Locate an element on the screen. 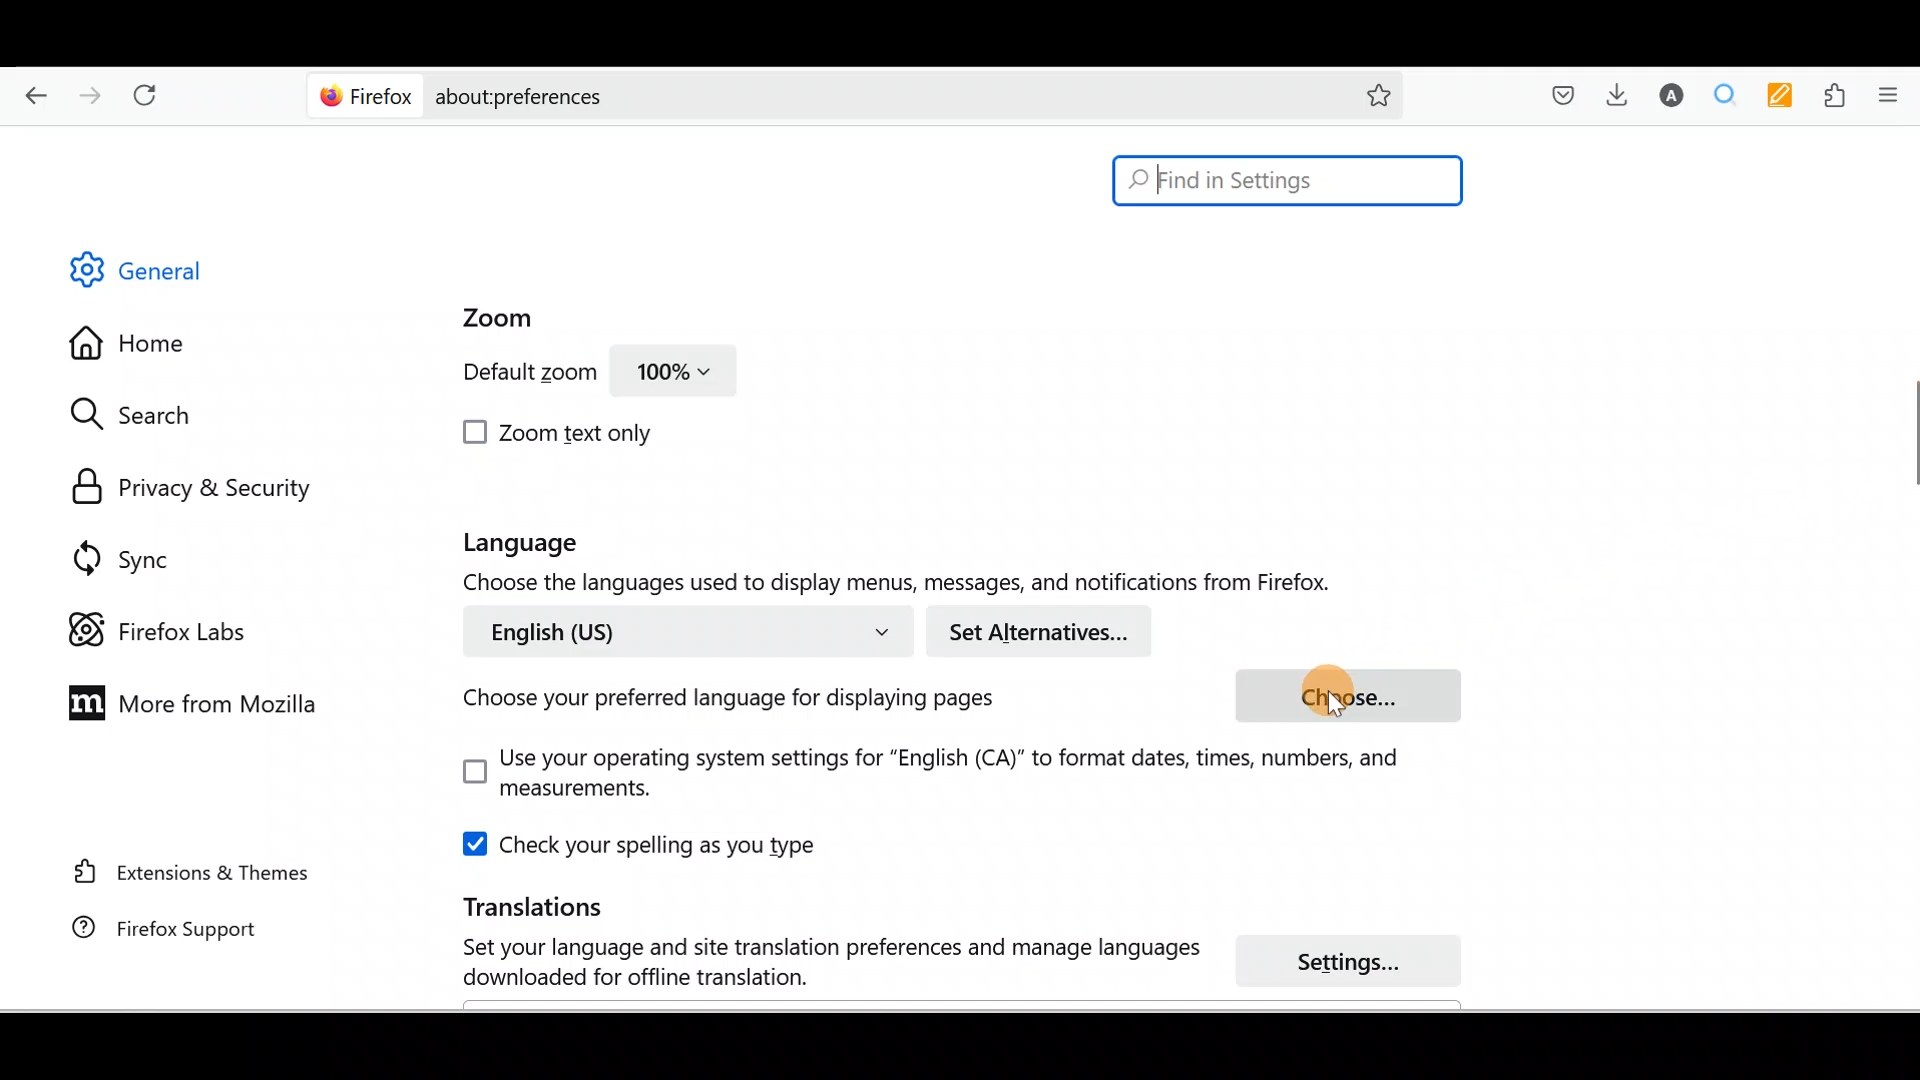 This screenshot has width=1920, height=1080. Firefox is located at coordinates (367, 95).